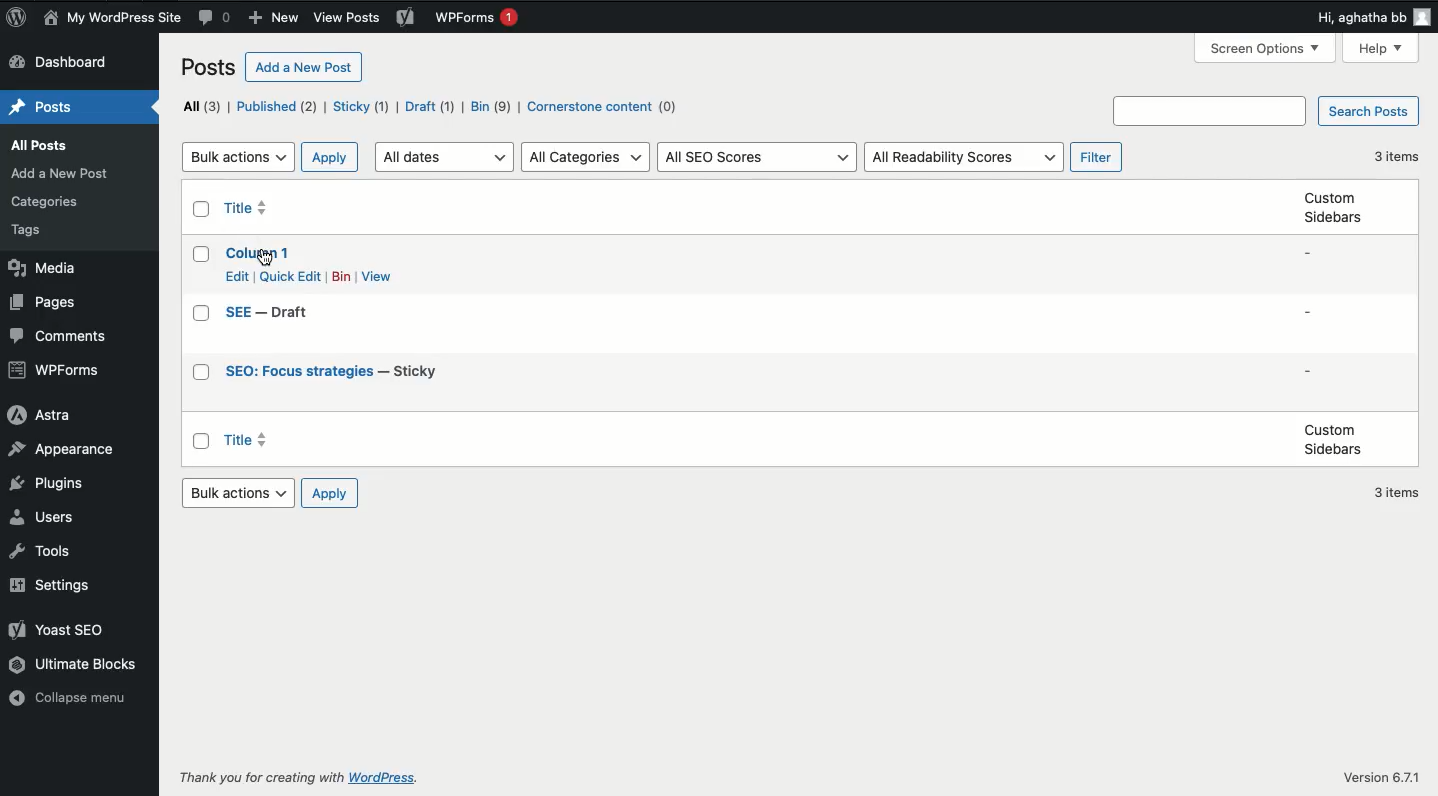  What do you see at coordinates (44, 202) in the screenshot?
I see `Categories` at bounding box center [44, 202].